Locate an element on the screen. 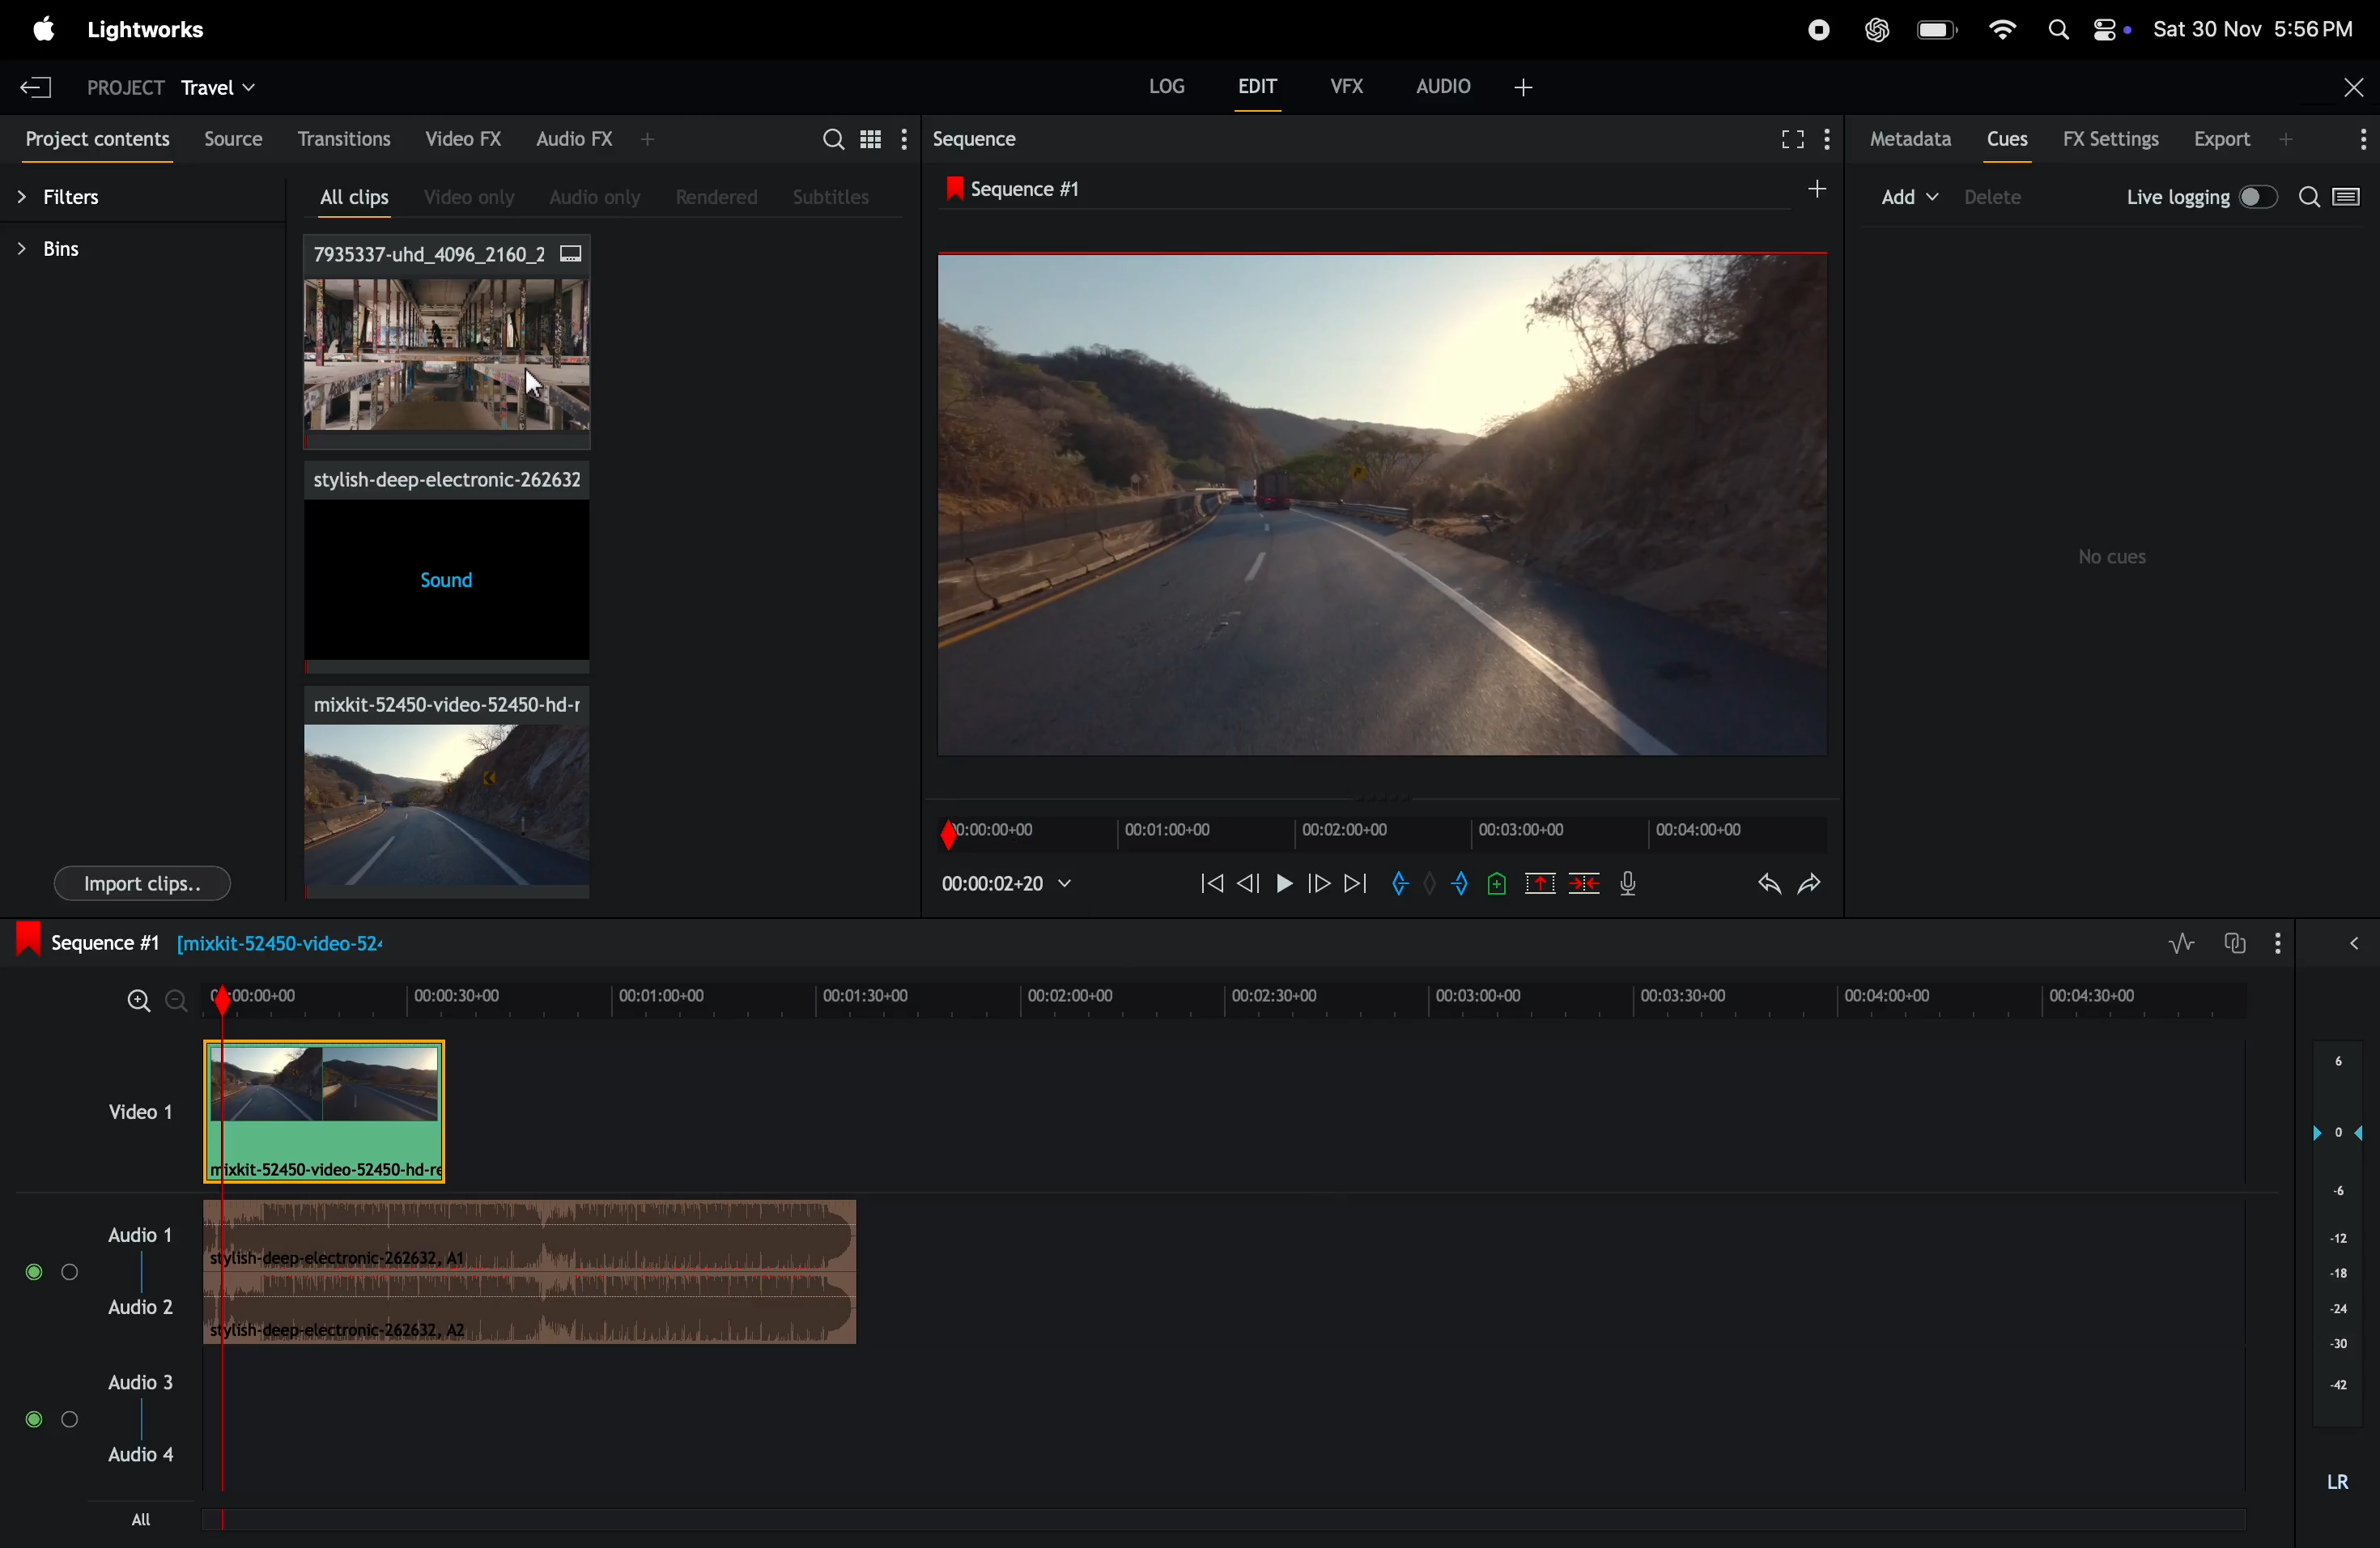 Image resolution: width=2380 pixels, height=1548 pixels. light works is located at coordinates (152, 31).